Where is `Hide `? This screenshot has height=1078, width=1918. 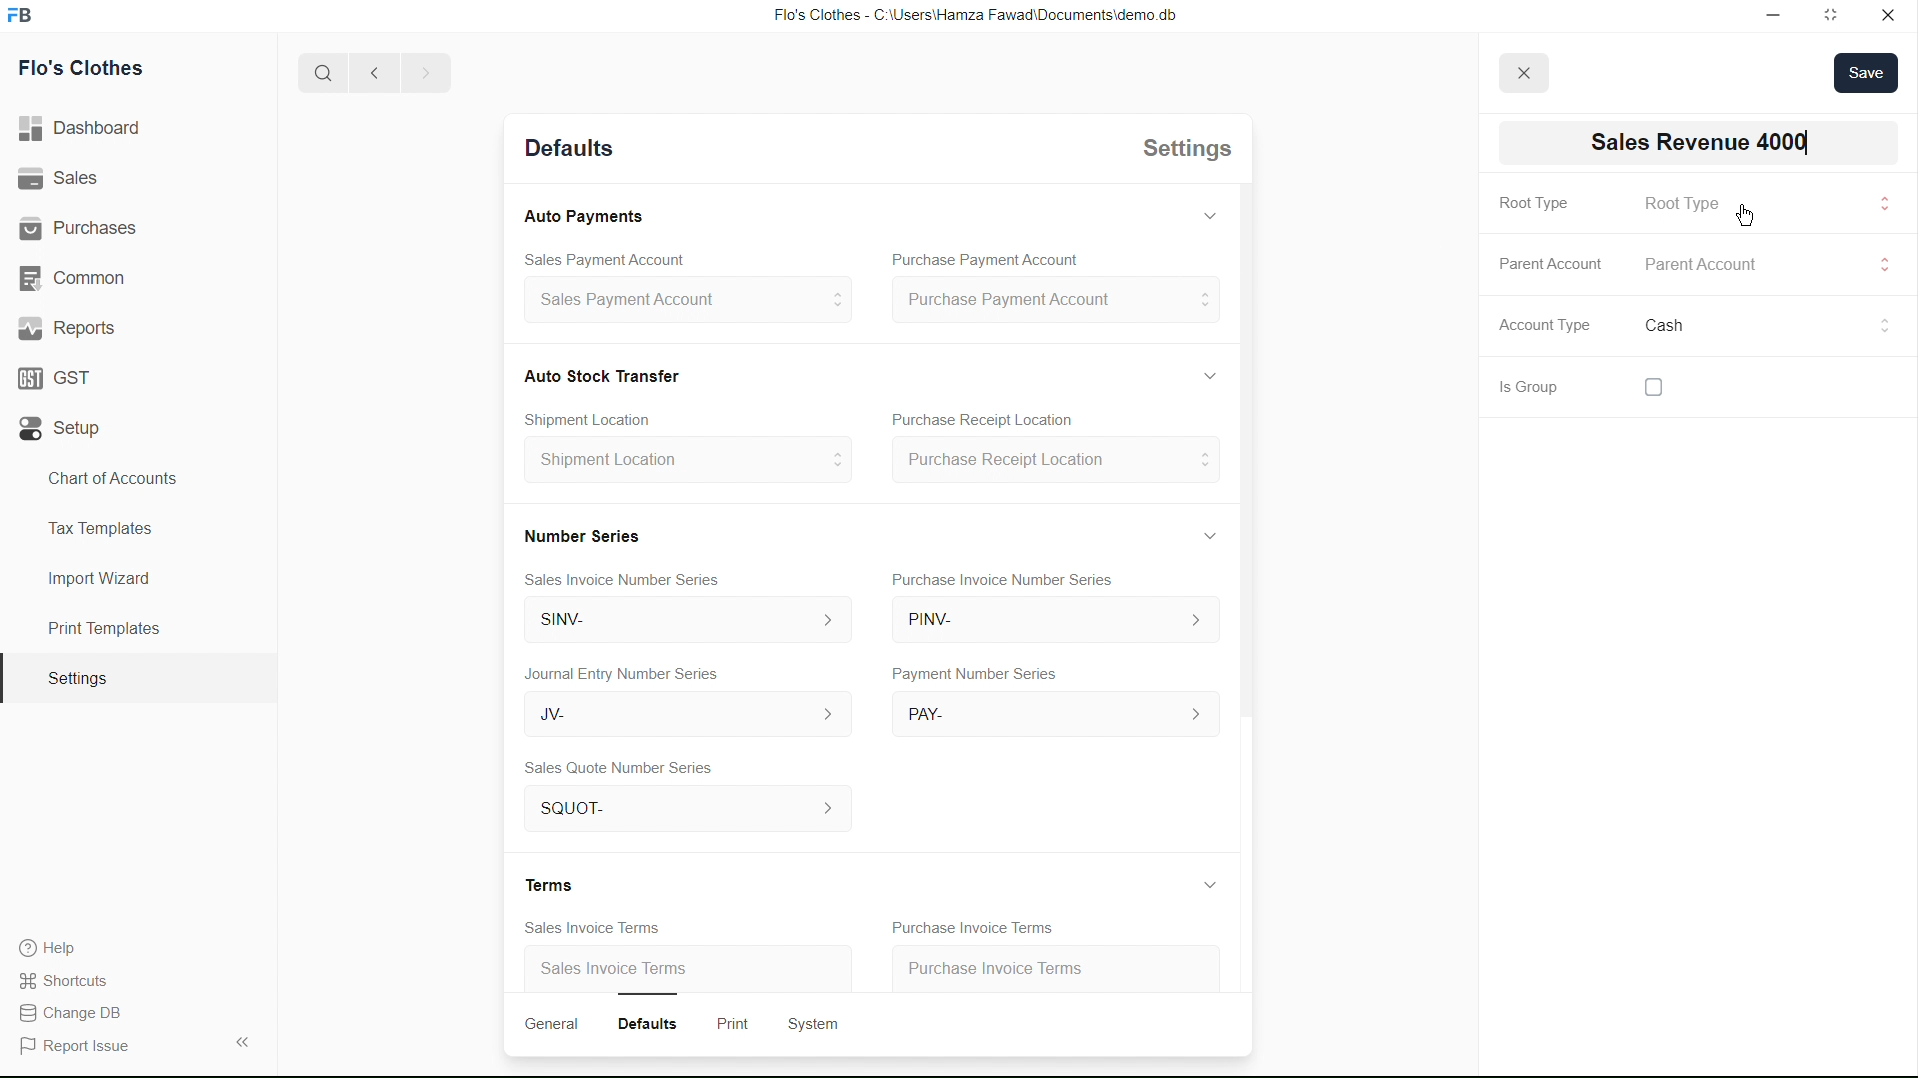 Hide  is located at coordinates (1206, 884).